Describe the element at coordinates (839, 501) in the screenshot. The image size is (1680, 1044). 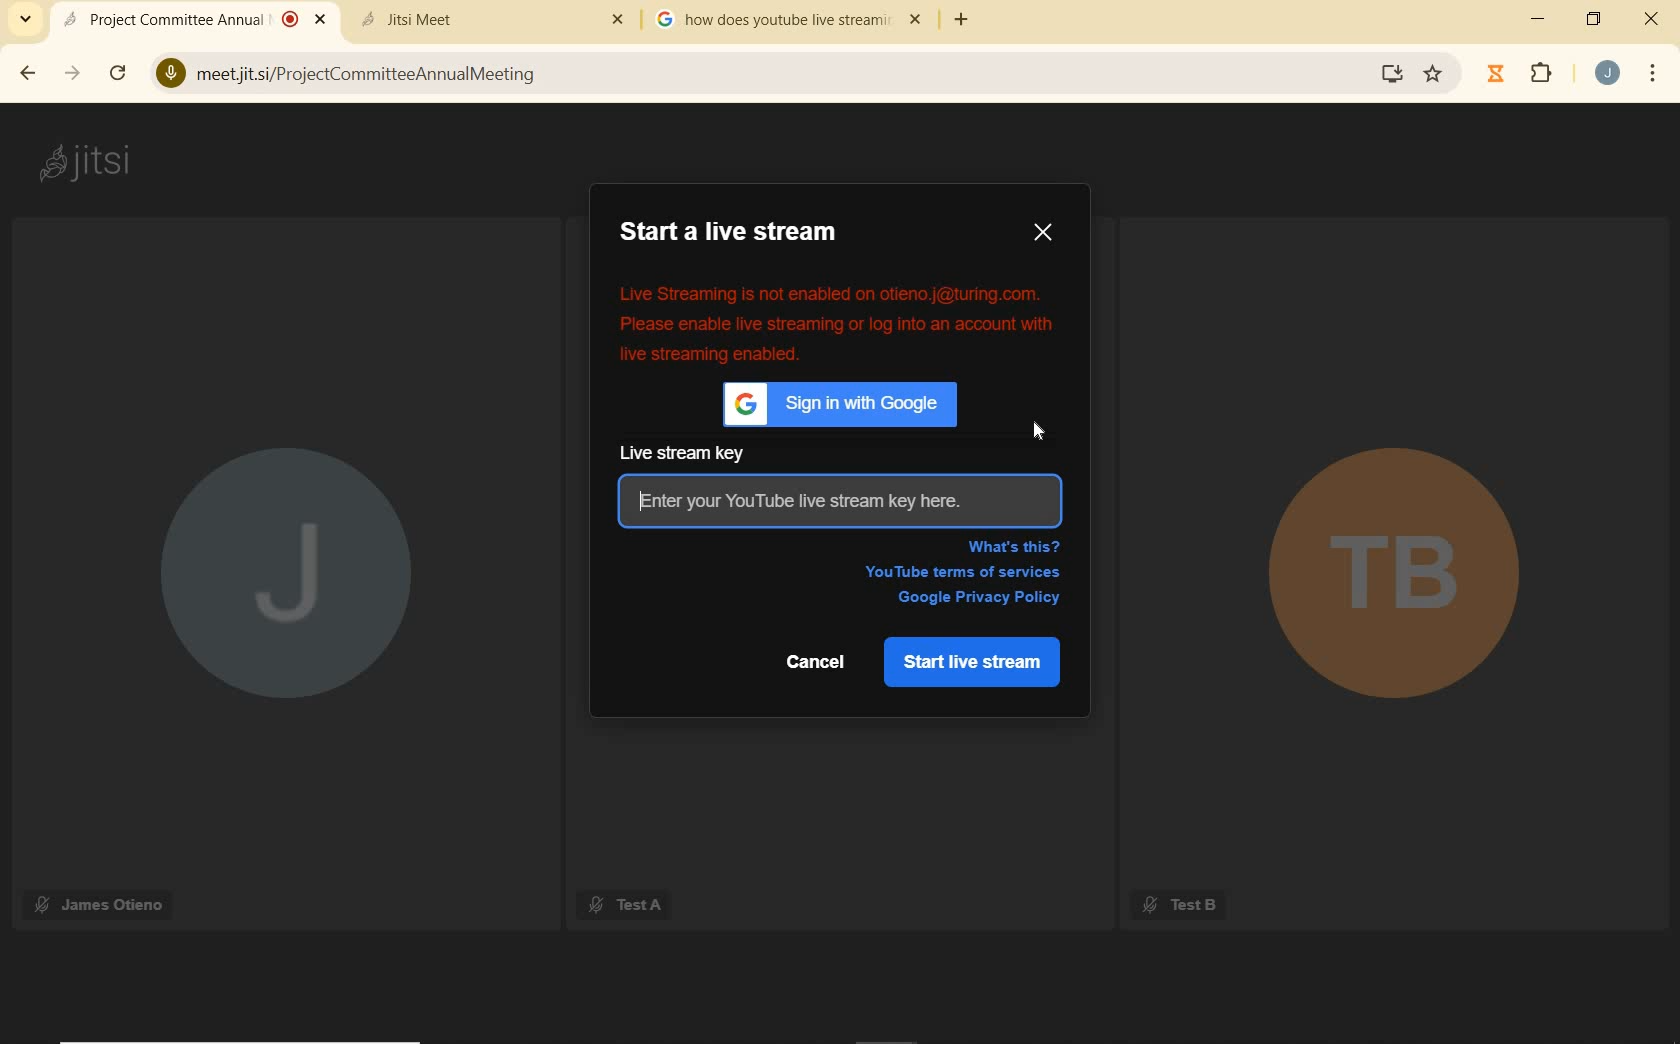
I see `enter your YouTube live stream key here` at that location.